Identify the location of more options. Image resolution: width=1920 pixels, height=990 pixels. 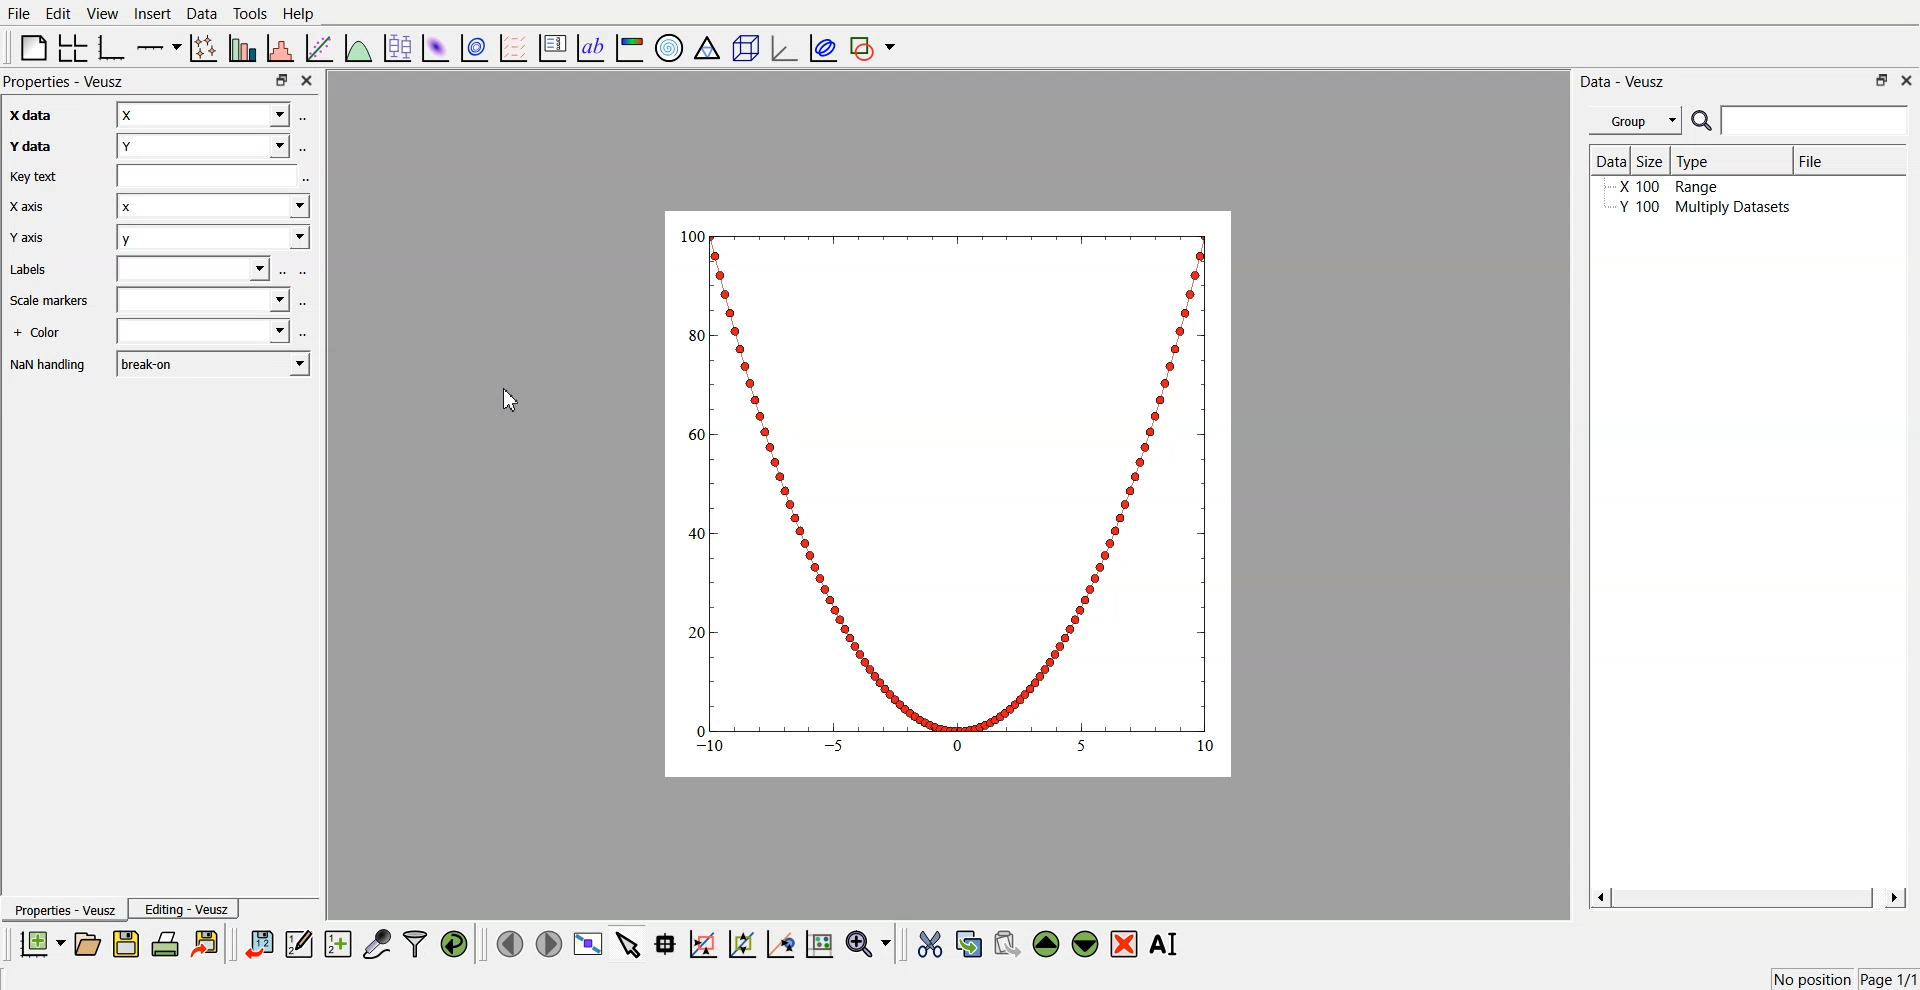
(306, 116).